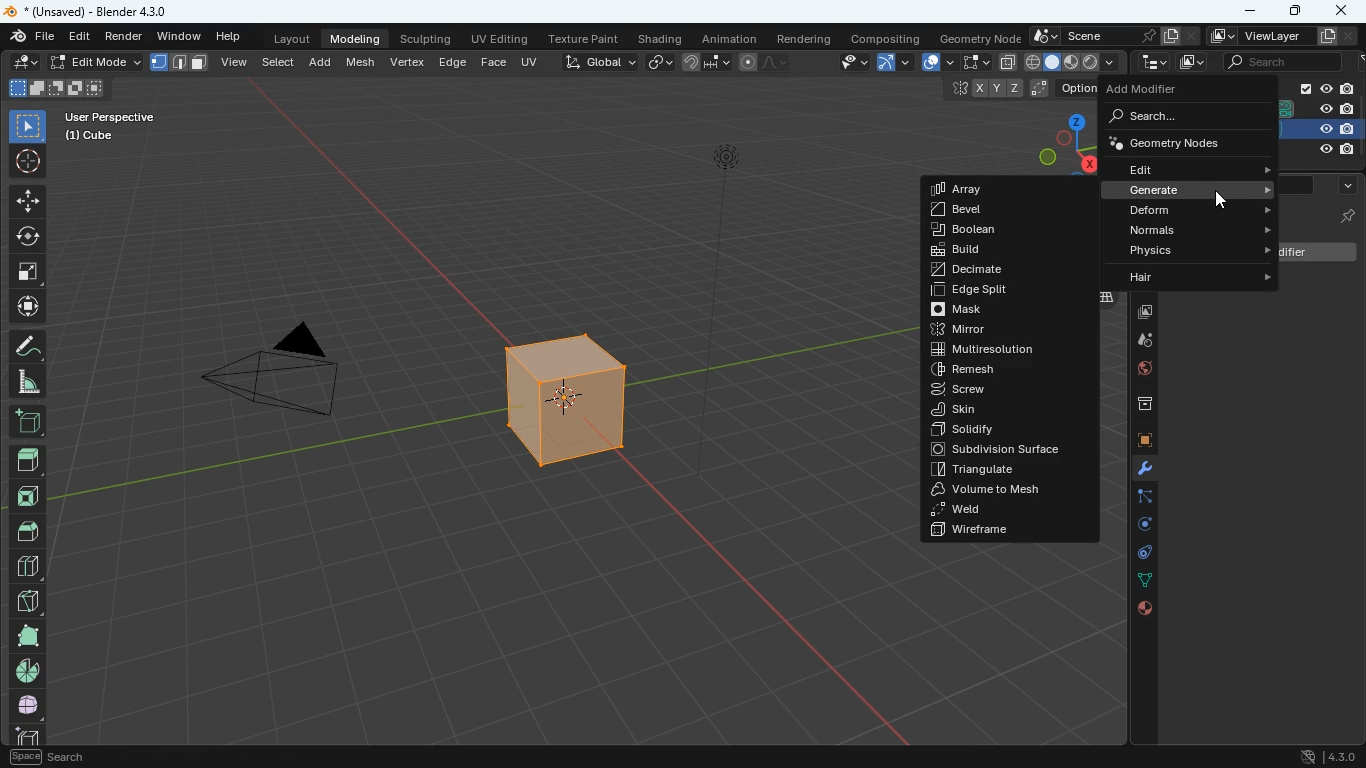 This screenshot has width=1366, height=768. Describe the element at coordinates (26, 602) in the screenshot. I see `diagonal` at that location.